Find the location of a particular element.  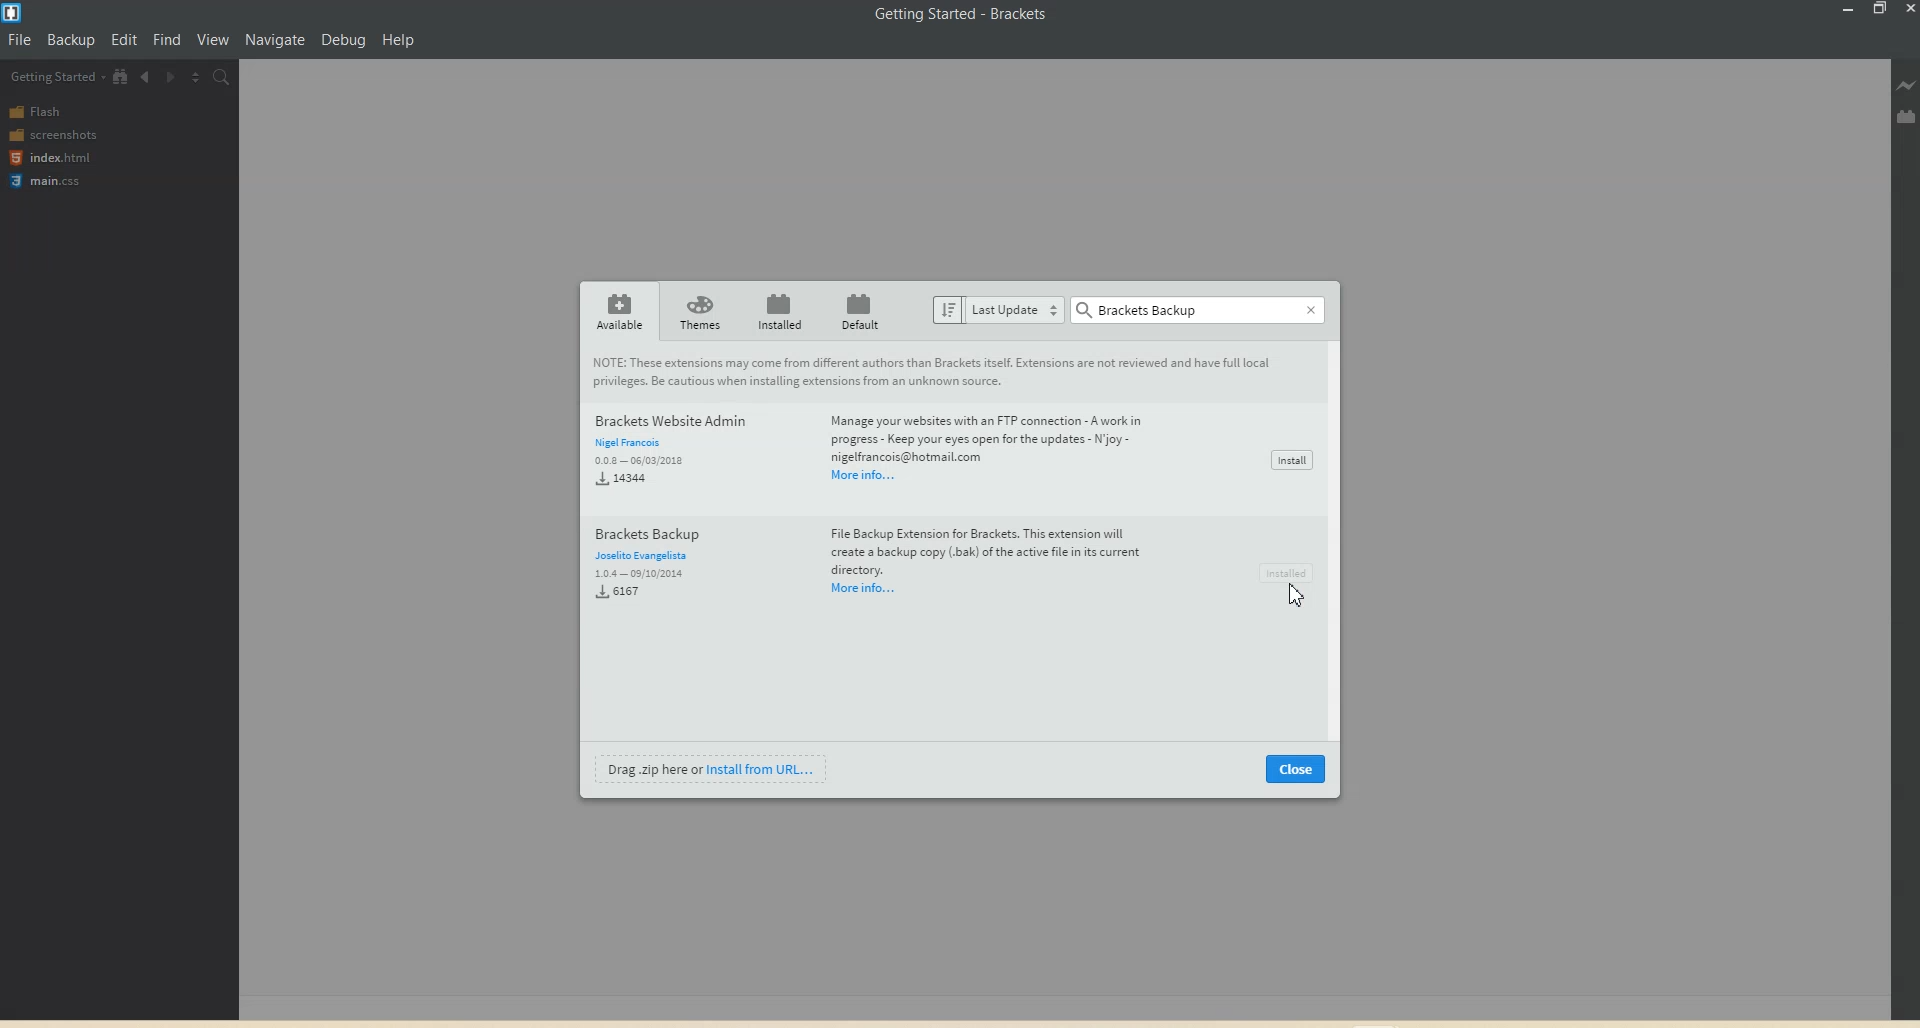

Manage your websites with an FTP connection - A work in progress - Keep your eyes open for the updates - joy -nigelfrancois@hotmail.comMoreinfo... is located at coordinates (997, 448).